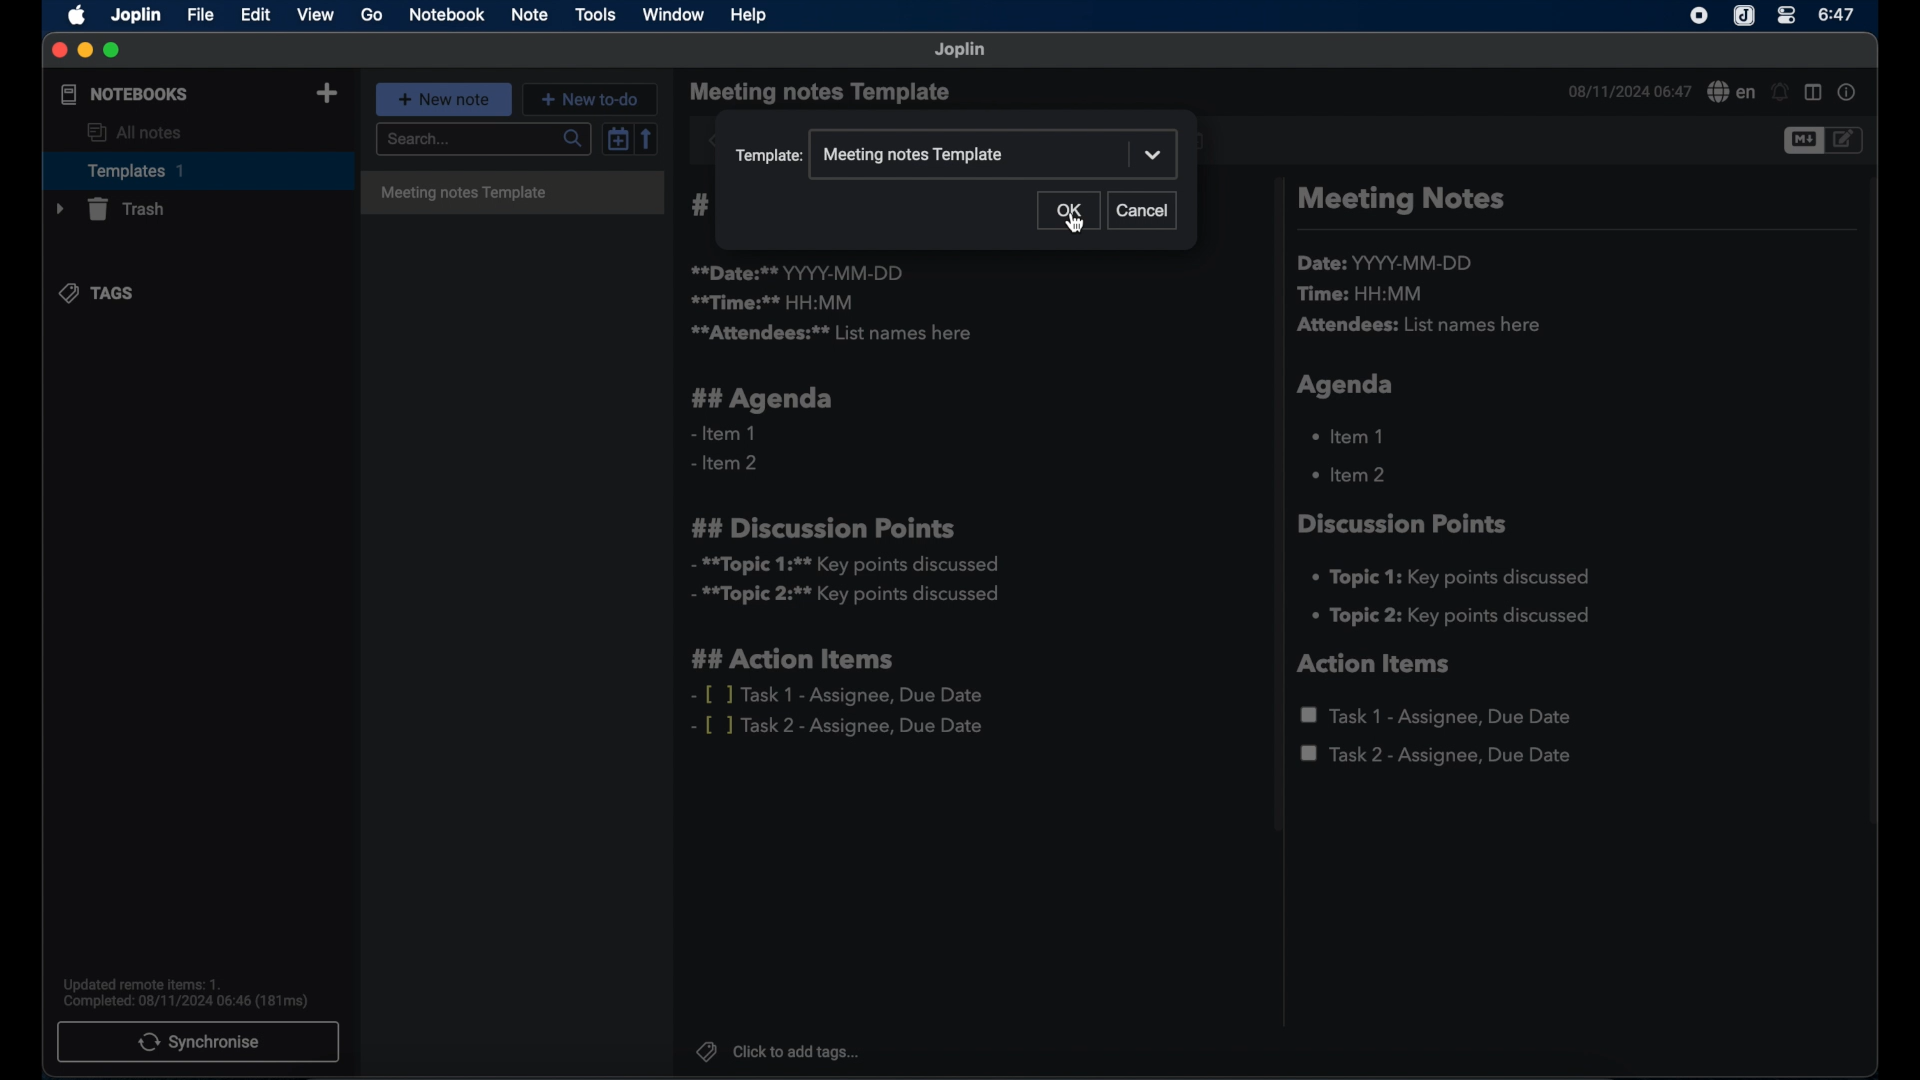 The height and width of the screenshot is (1080, 1920). I want to click on close, so click(59, 52).